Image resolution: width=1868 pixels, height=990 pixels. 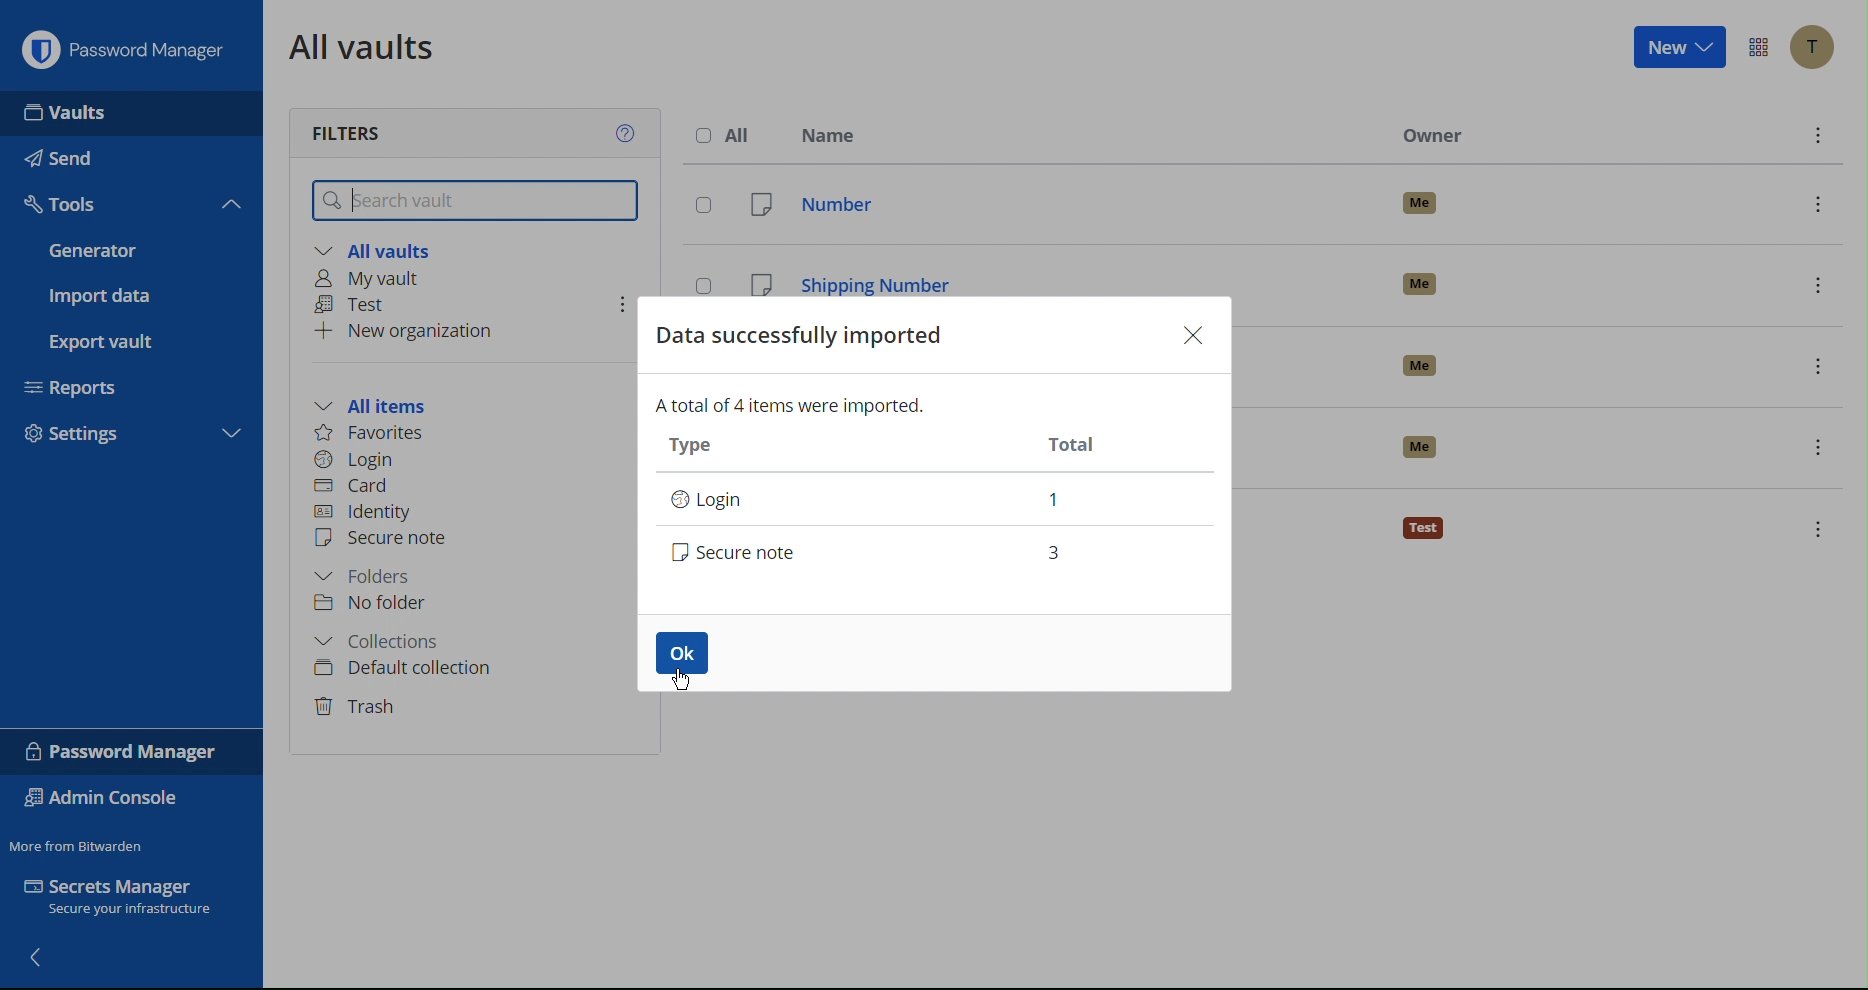 I want to click on Identity, so click(x=365, y=512).